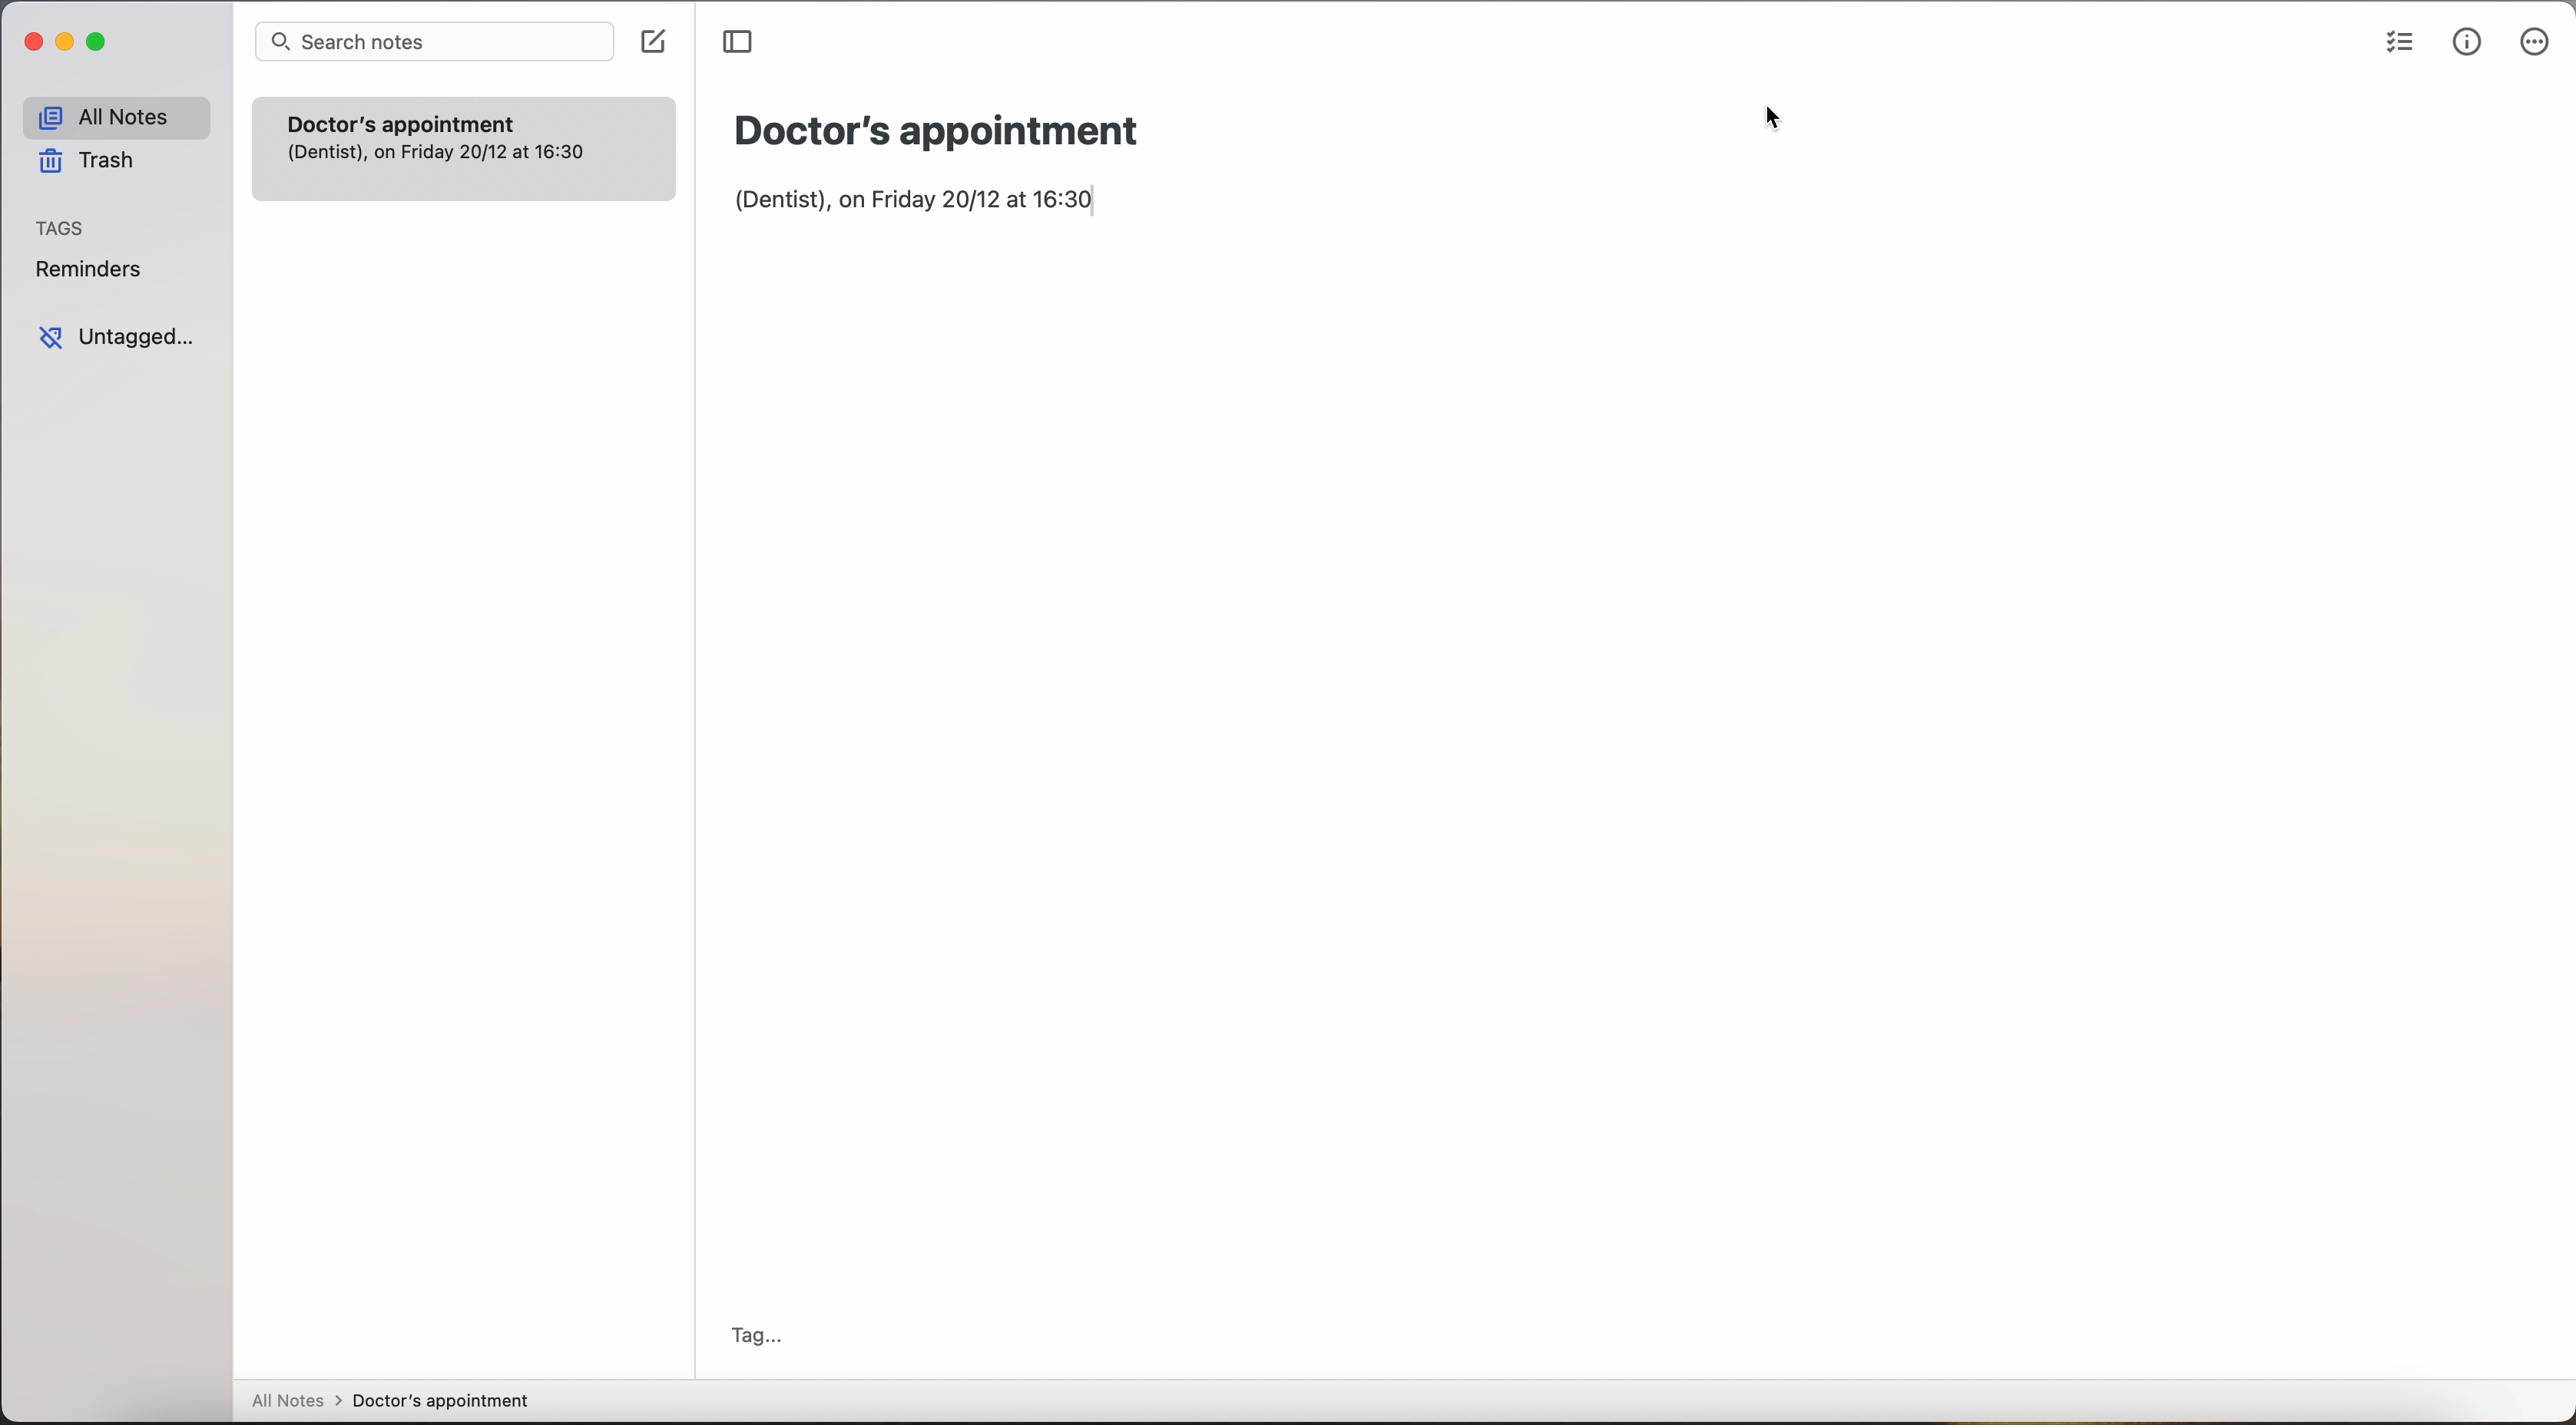  What do you see at coordinates (66, 46) in the screenshot?
I see `minimize` at bounding box center [66, 46].